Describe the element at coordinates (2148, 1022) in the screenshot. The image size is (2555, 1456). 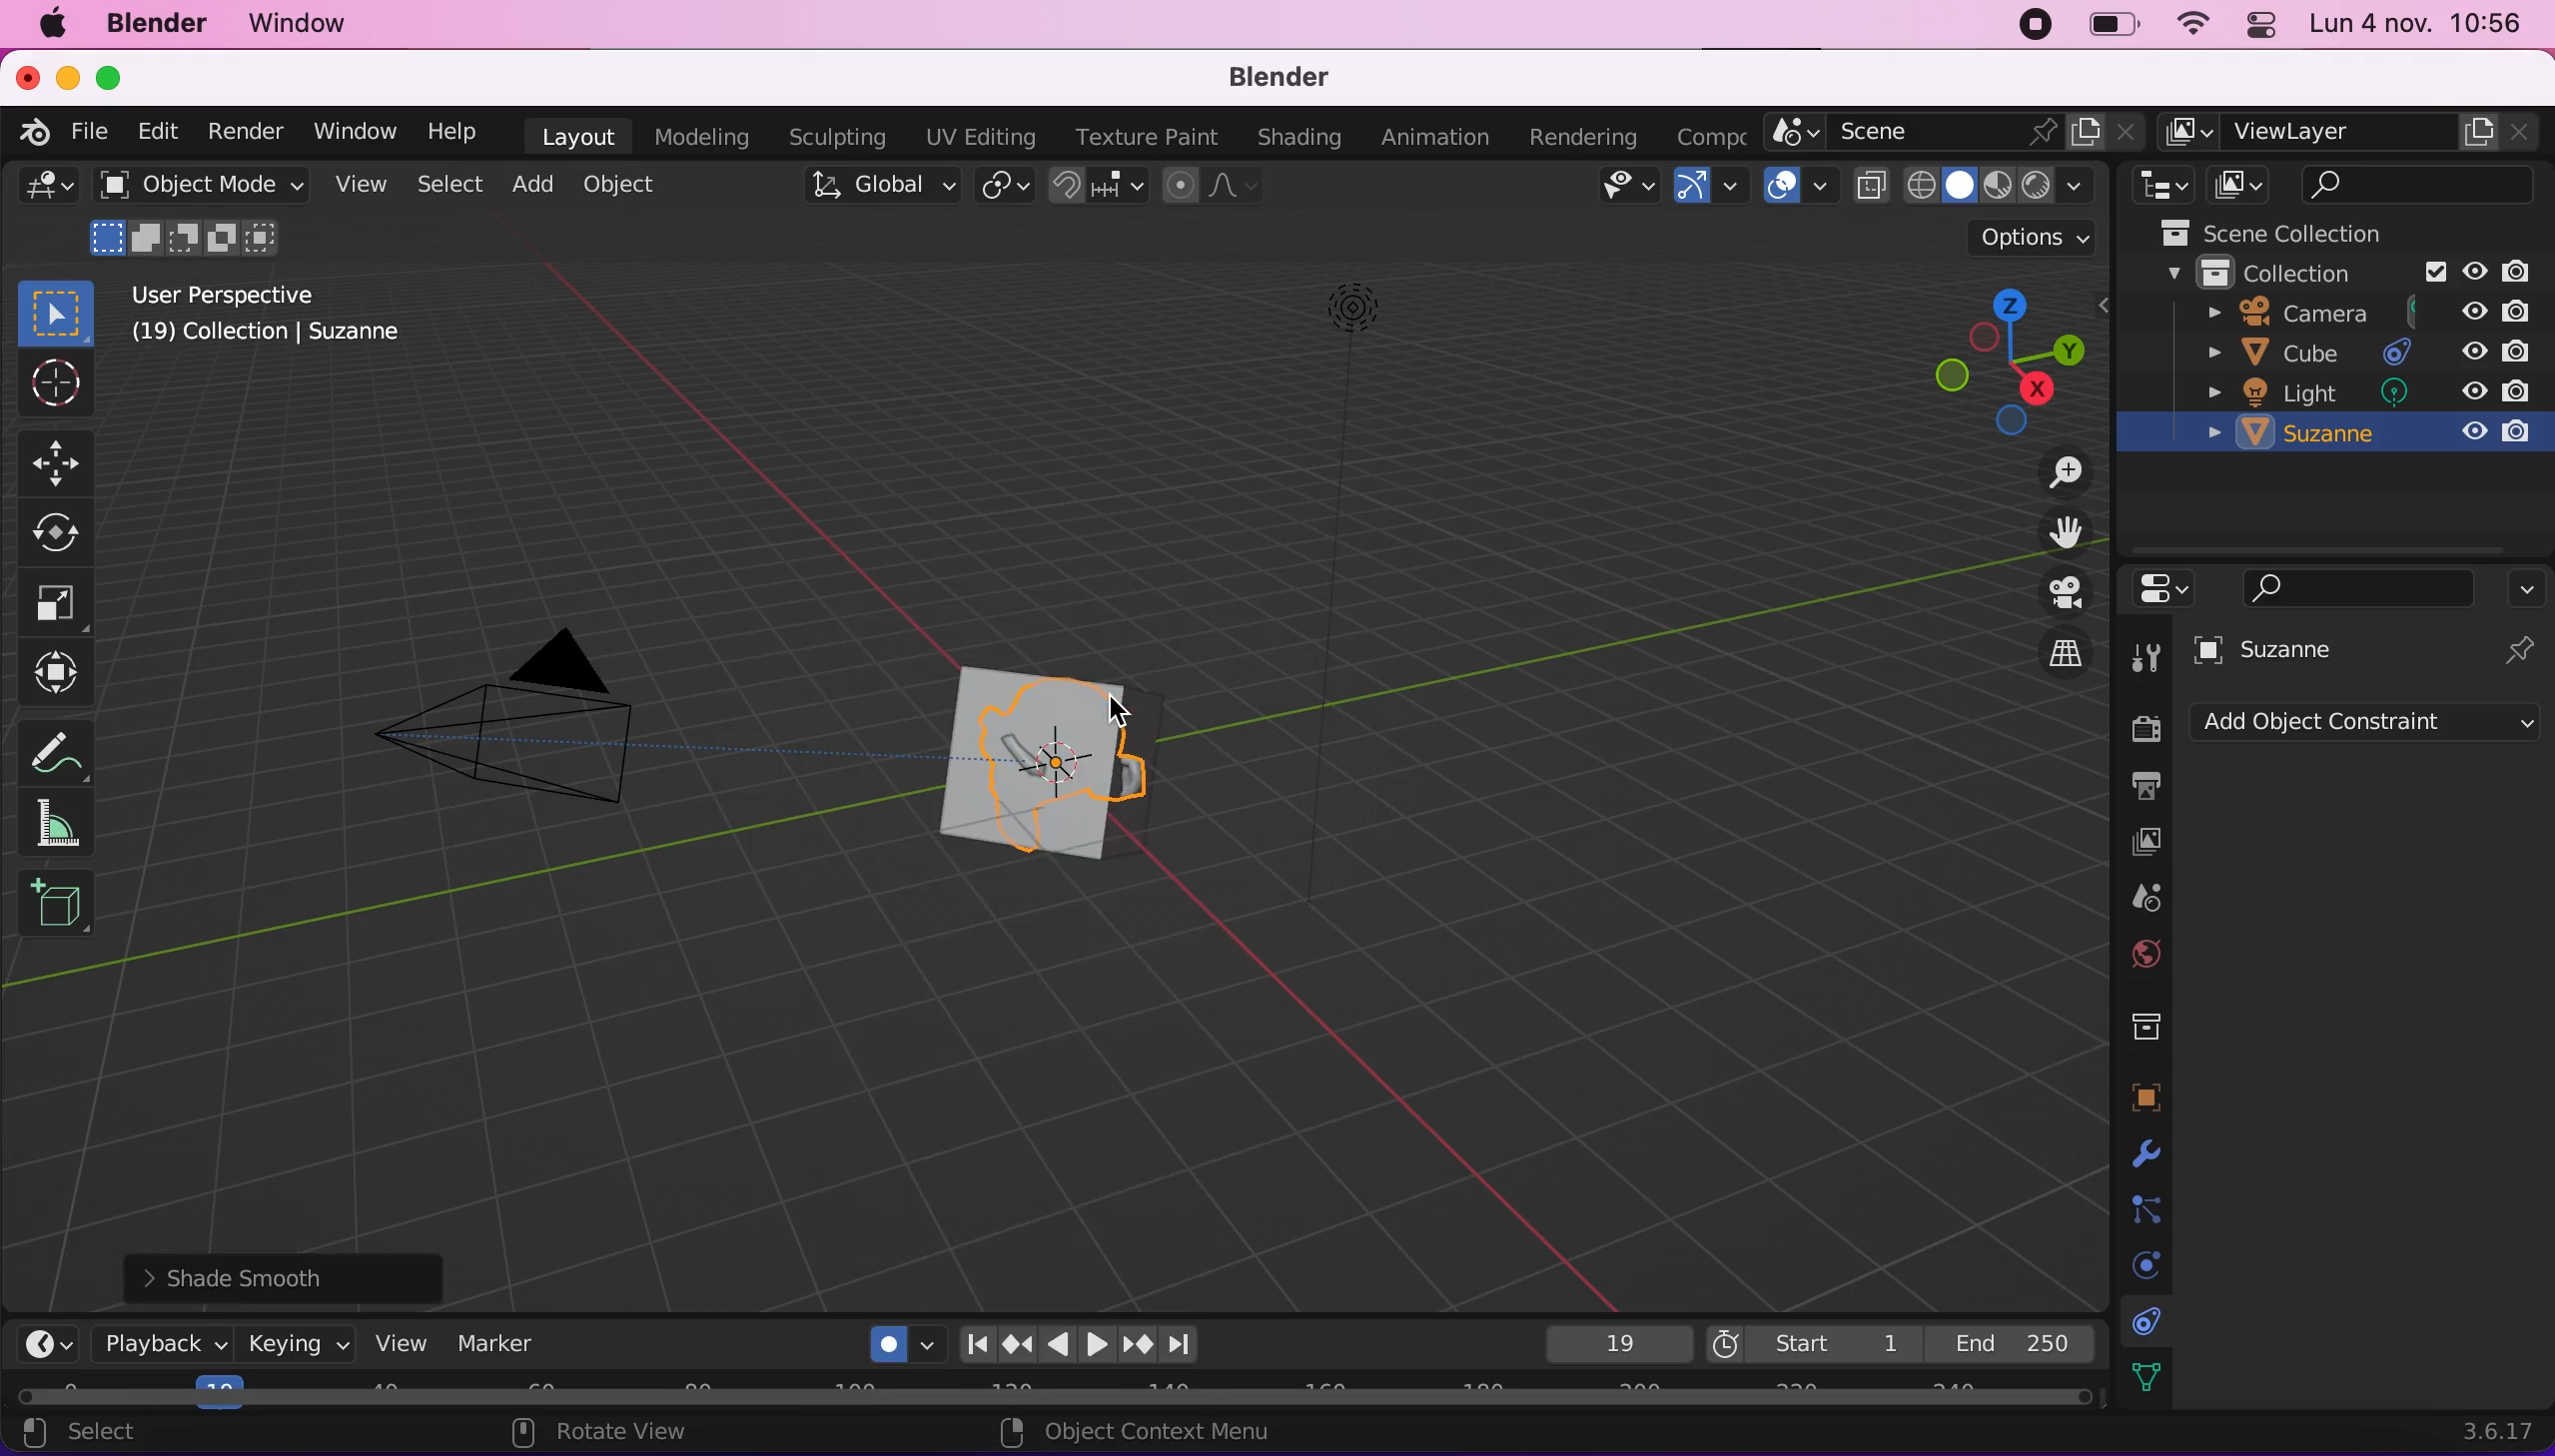
I see `collections` at that location.